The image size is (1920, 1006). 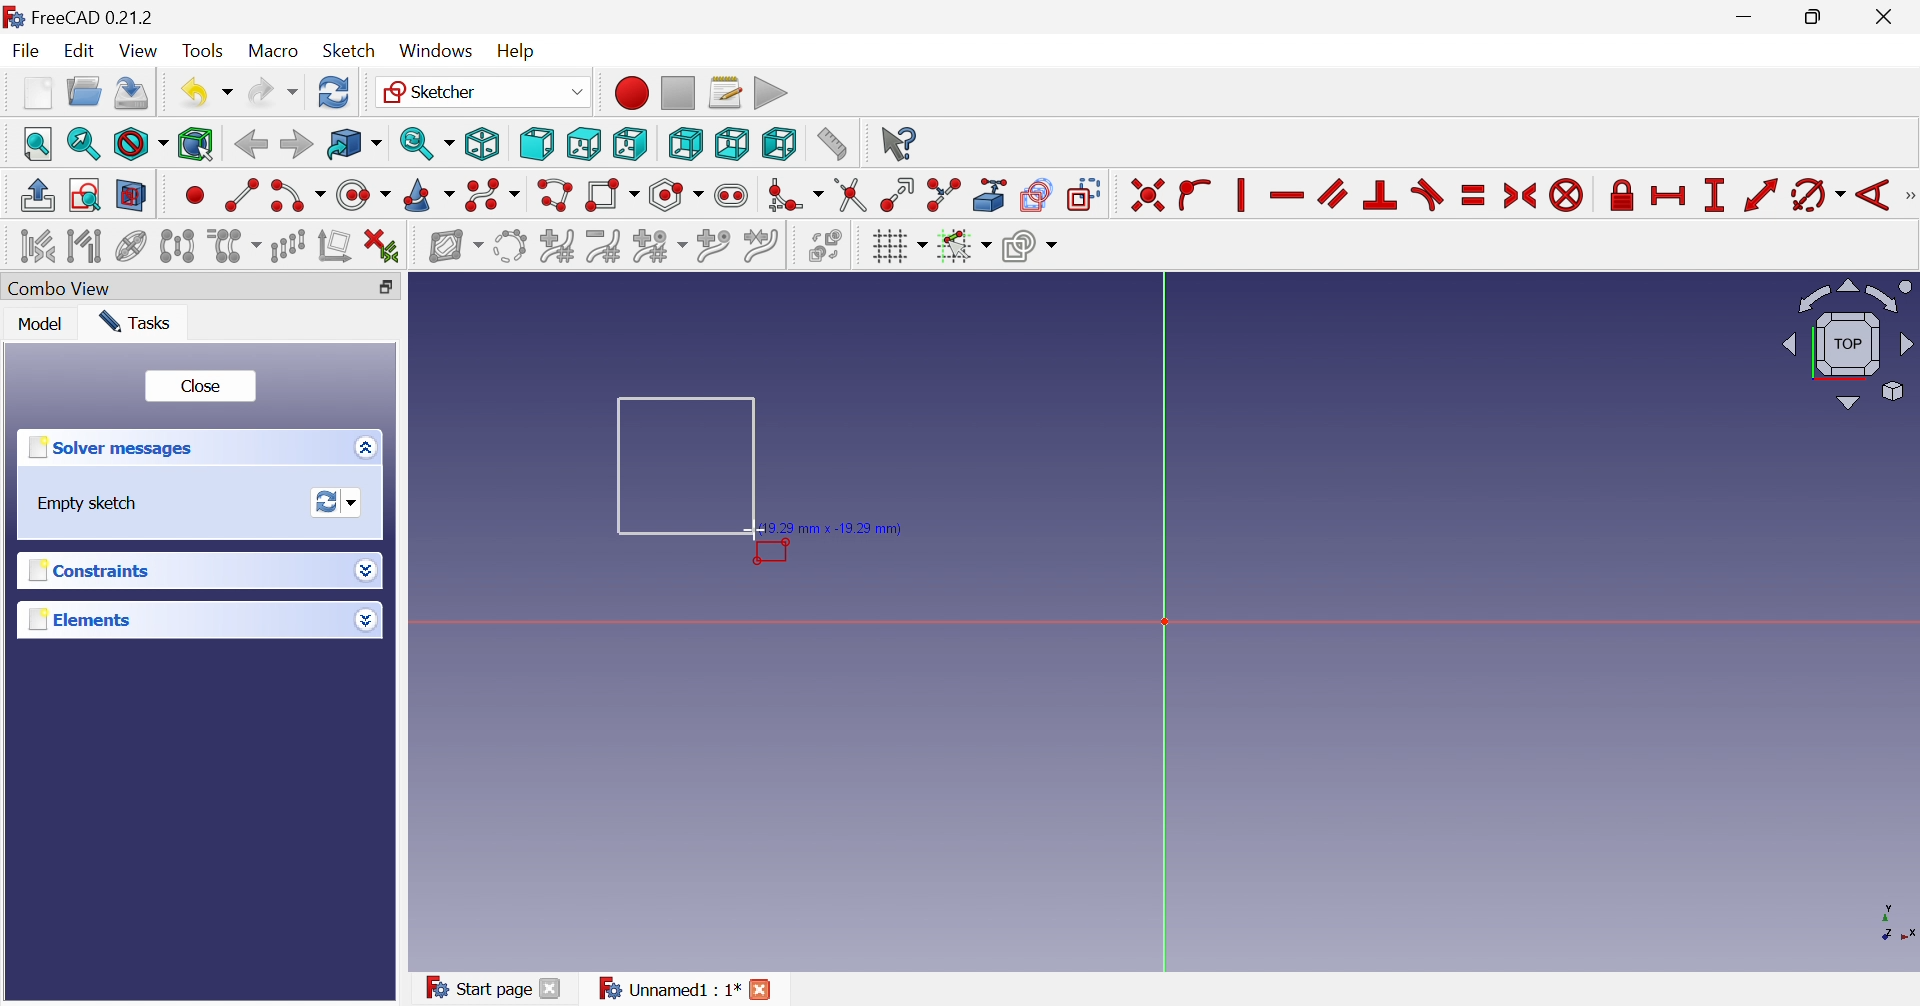 What do you see at coordinates (762, 989) in the screenshot?
I see `Close` at bounding box center [762, 989].